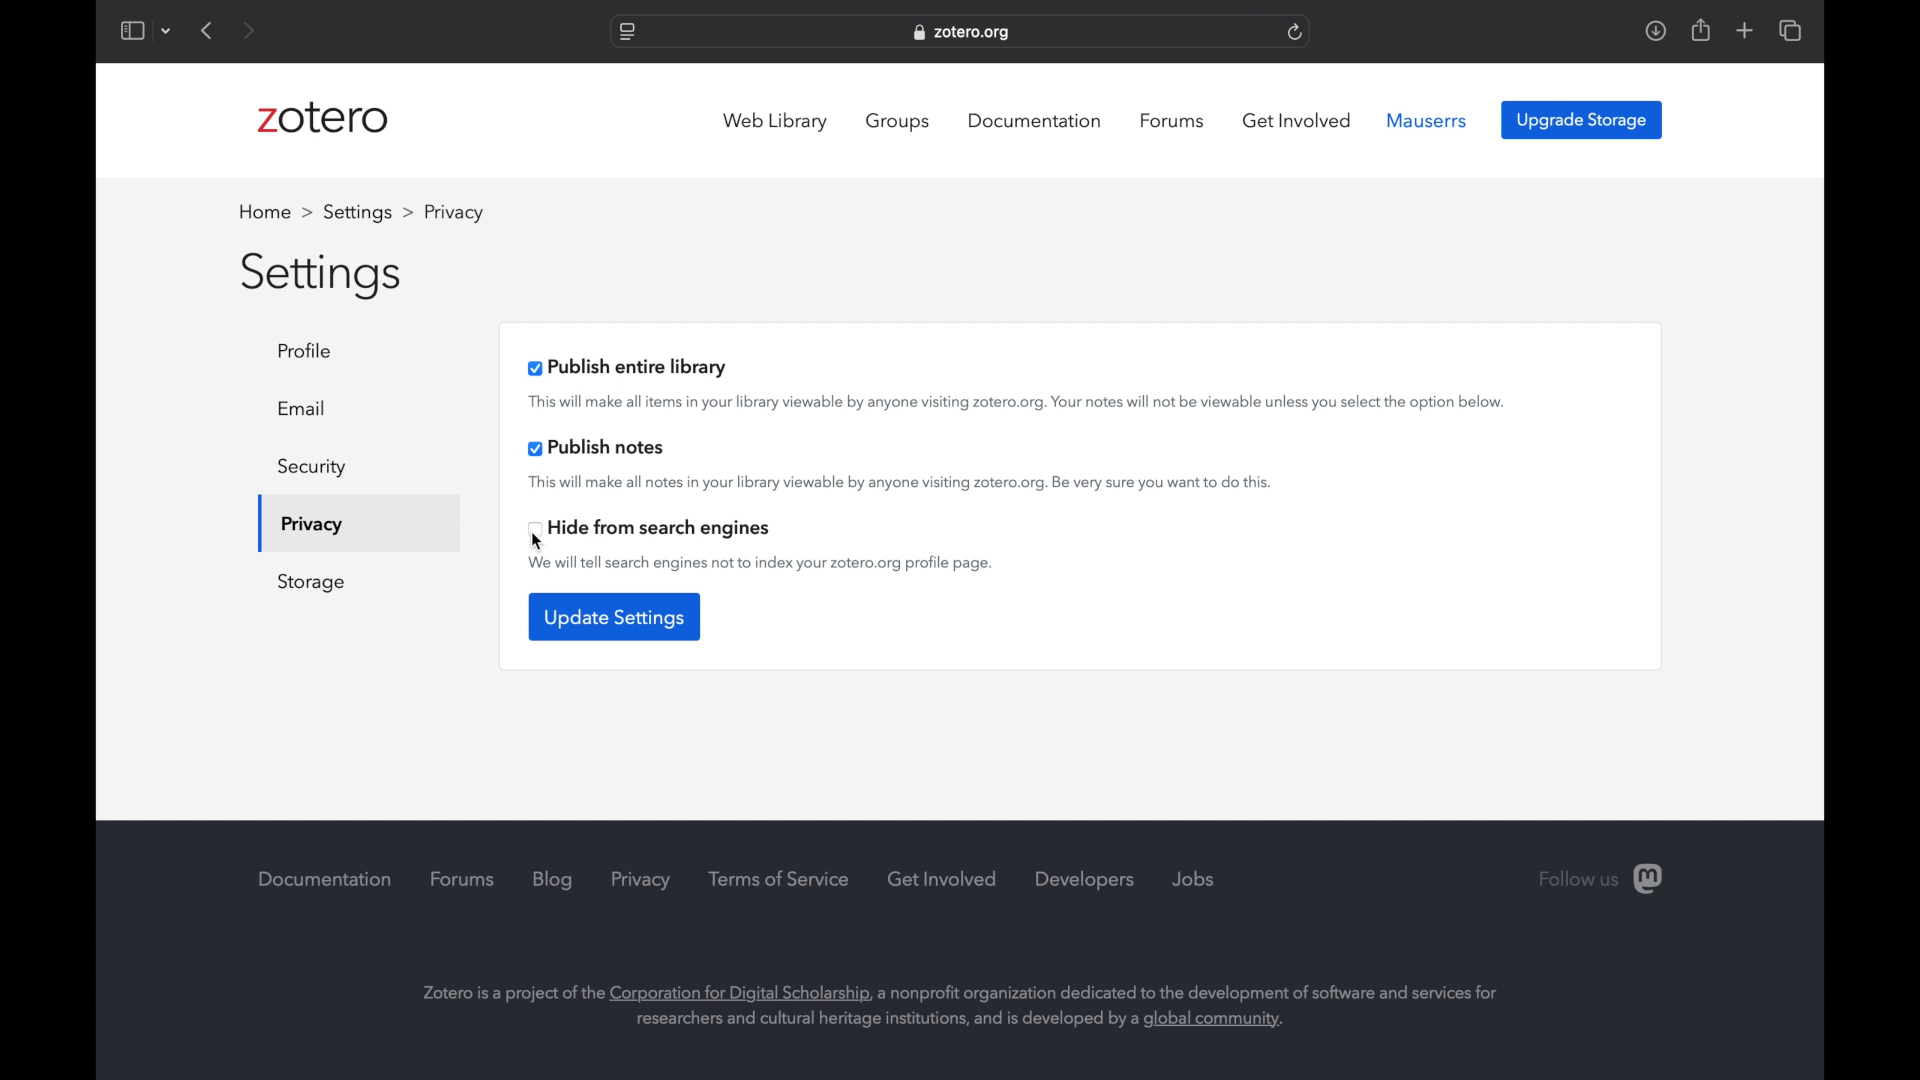 This screenshot has width=1920, height=1080. What do you see at coordinates (653, 529) in the screenshot?
I see `hide from search engines` at bounding box center [653, 529].